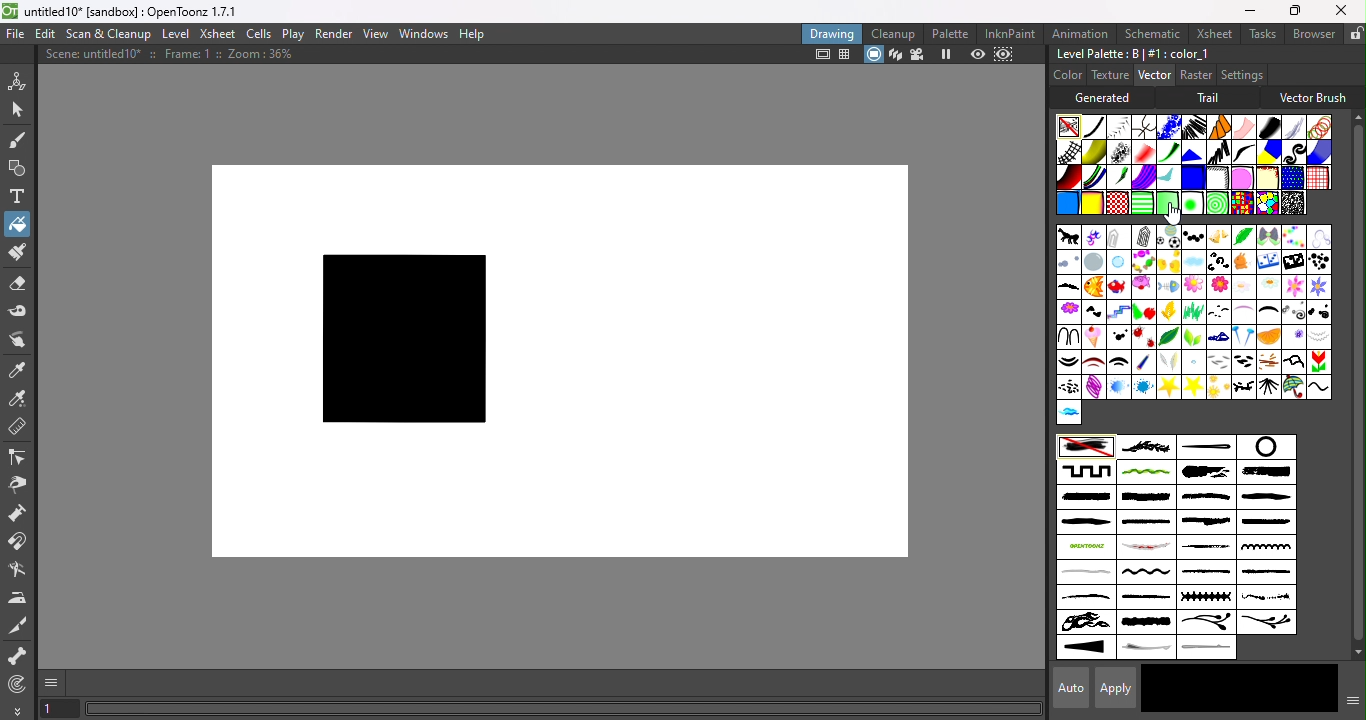 Image resolution: width=1366 pixels, height=720 pixels. I want to click on medium_brush3, so click(1084, 523).